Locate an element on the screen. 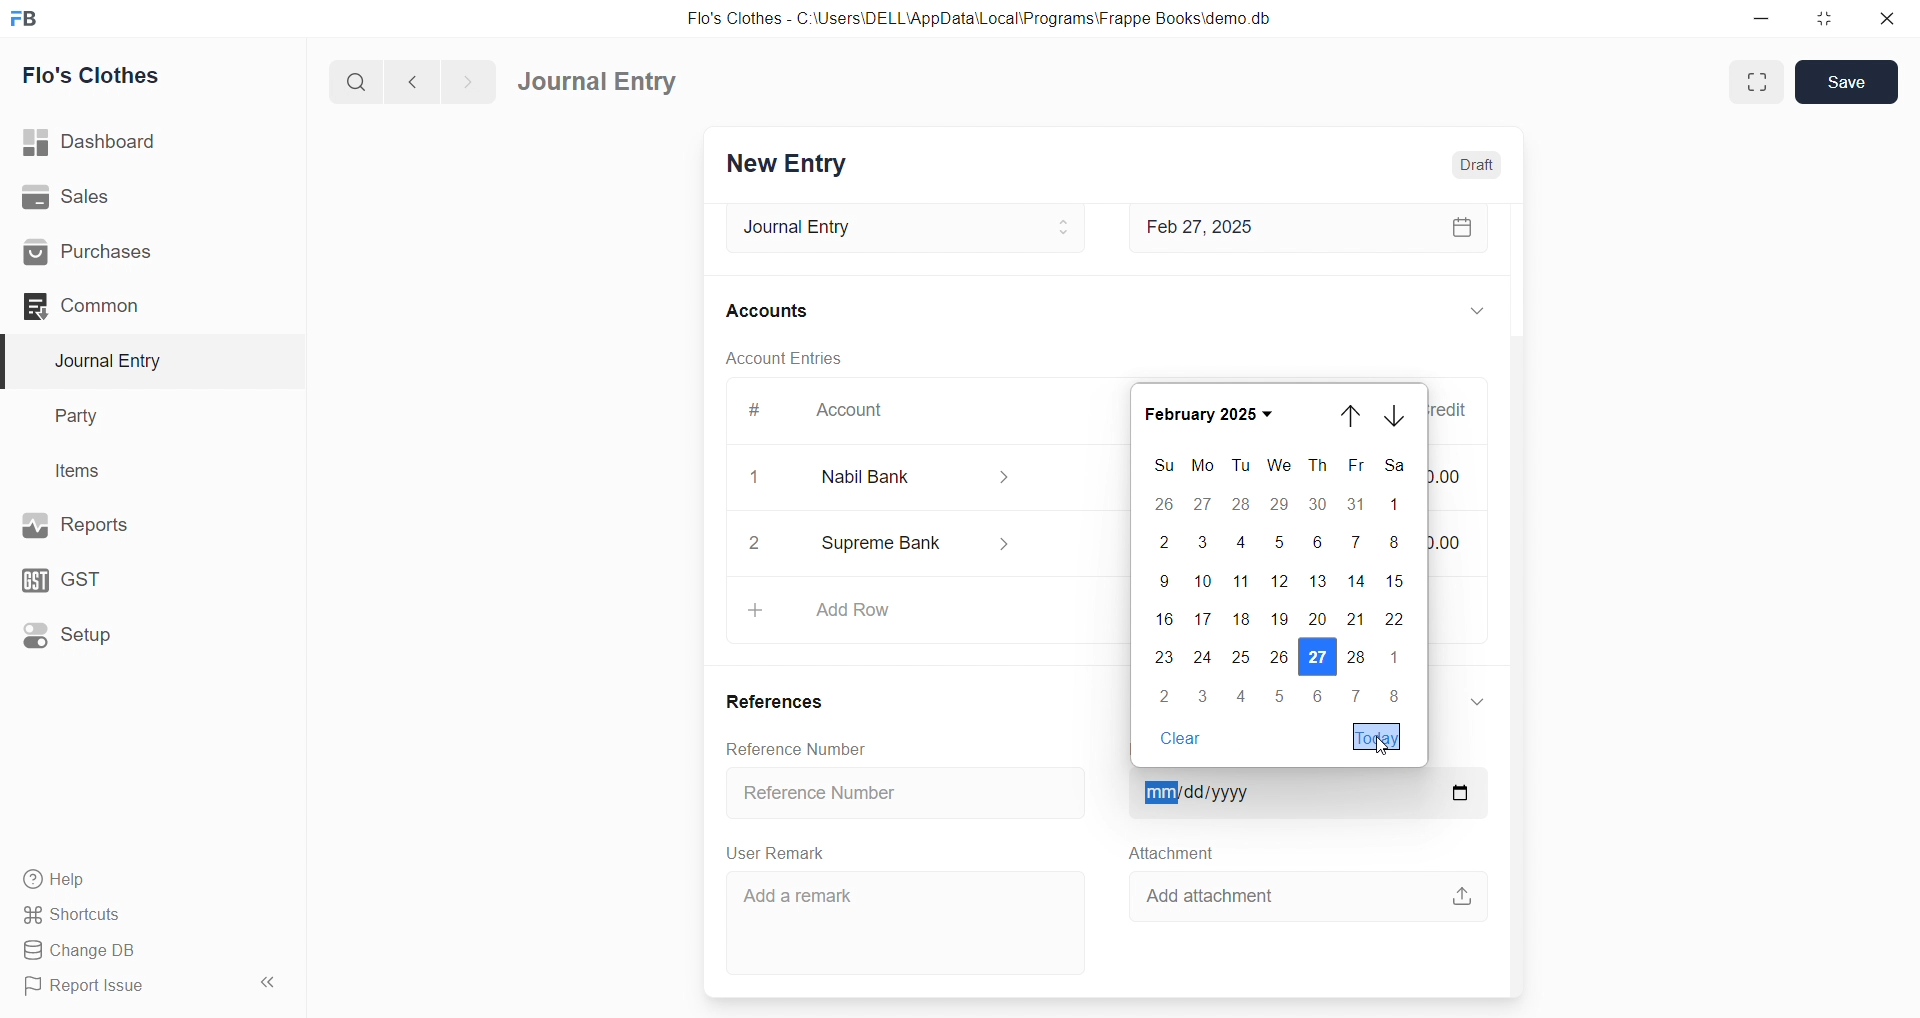 The height and width of the screenshot is (1018, 1920). ₹0.00 is located at coordinates (1451, 476).